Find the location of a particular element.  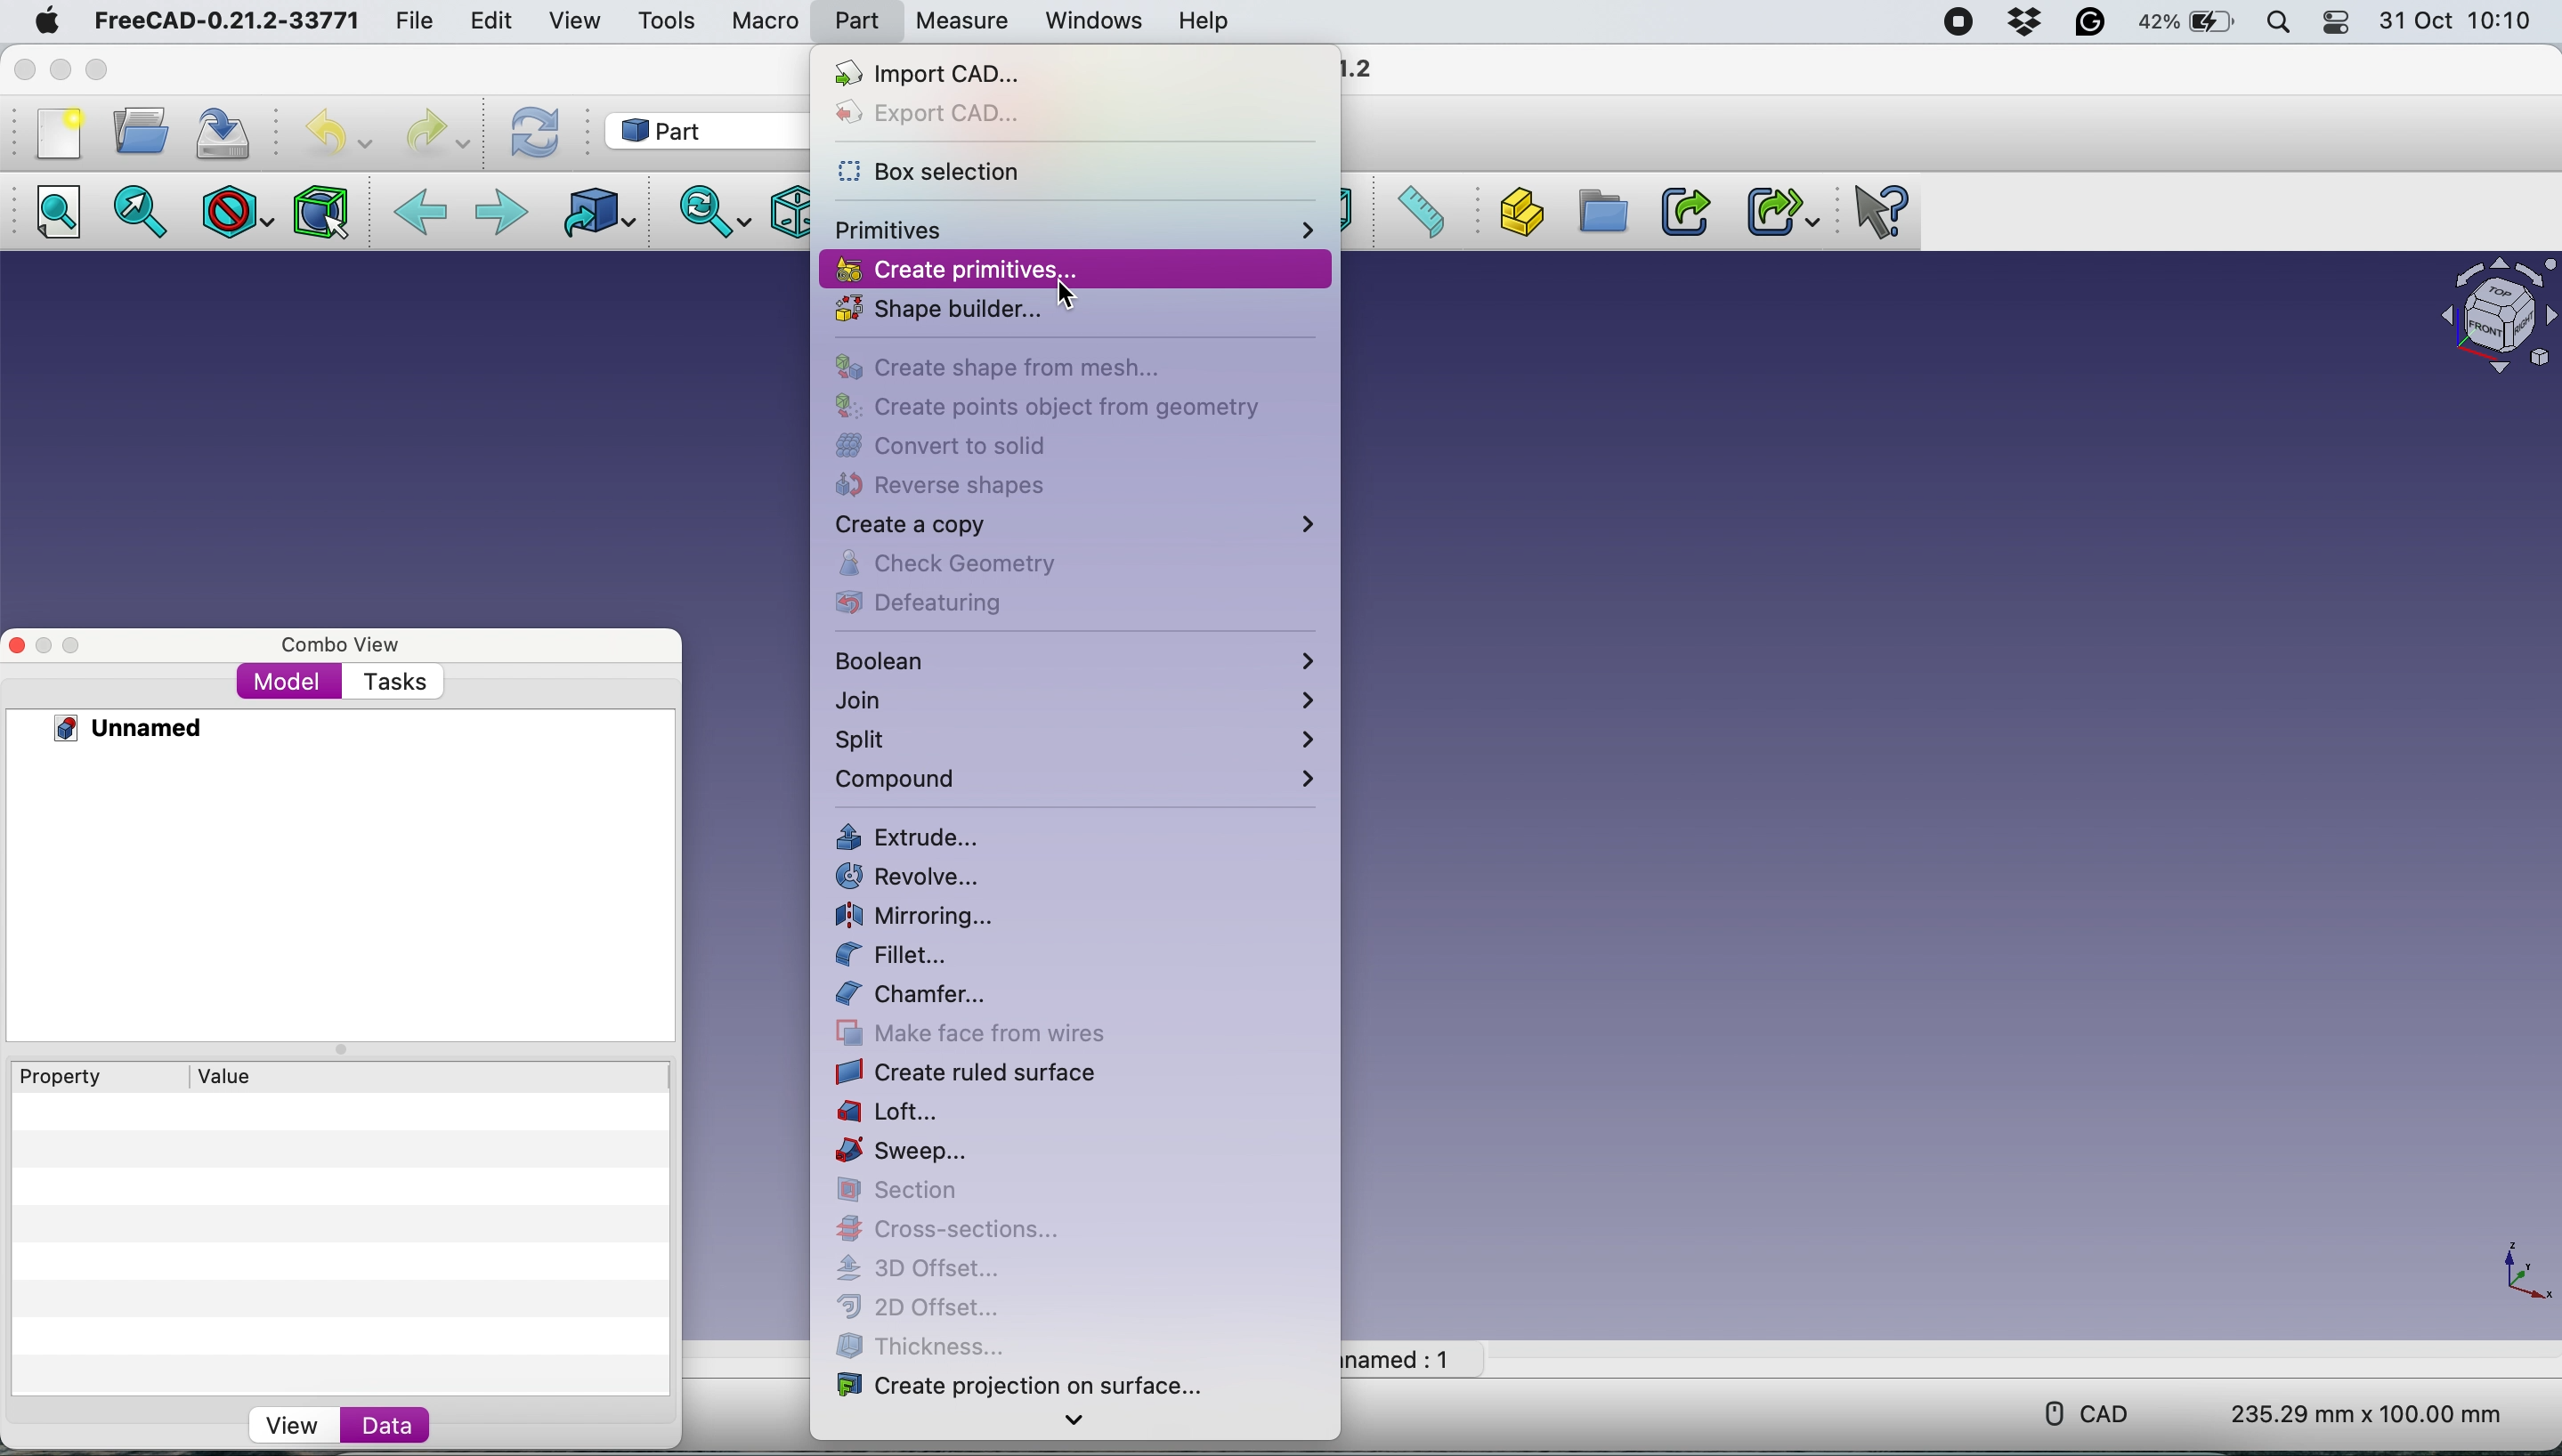

Work bench is located at coordinates (700, 132).